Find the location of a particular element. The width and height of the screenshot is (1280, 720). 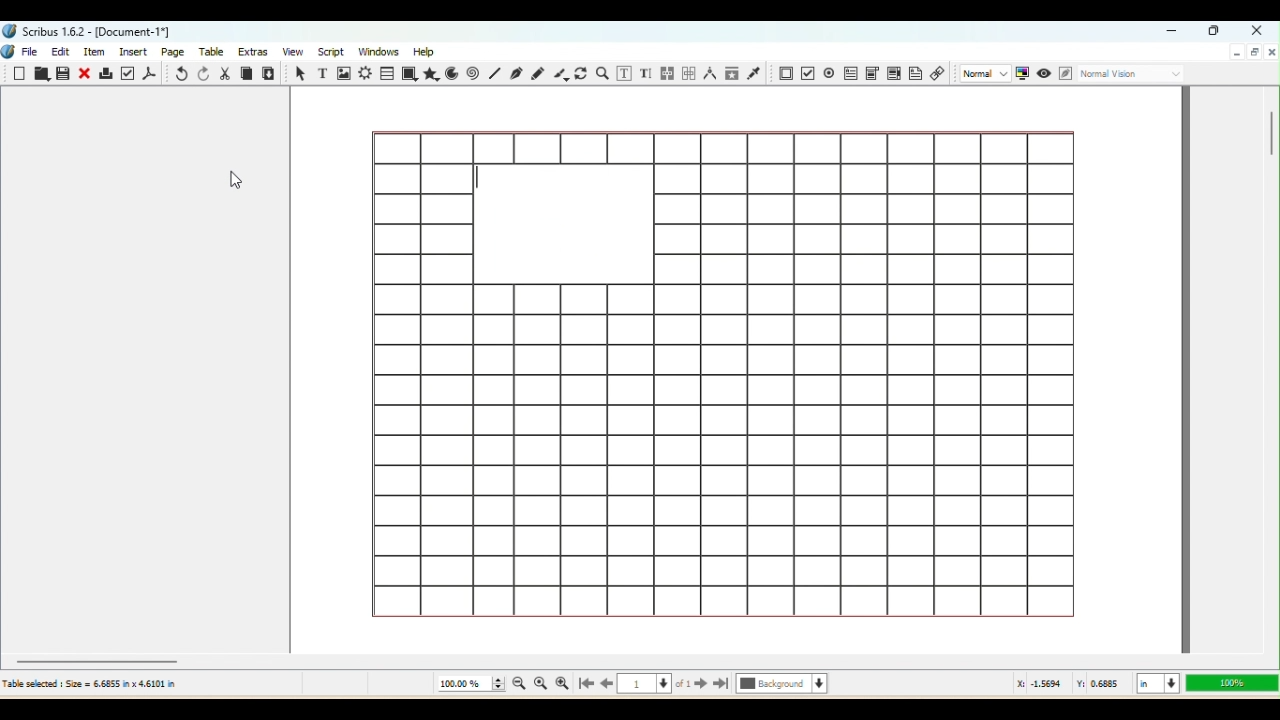

Minimize is located at coordinates (1175, 32).